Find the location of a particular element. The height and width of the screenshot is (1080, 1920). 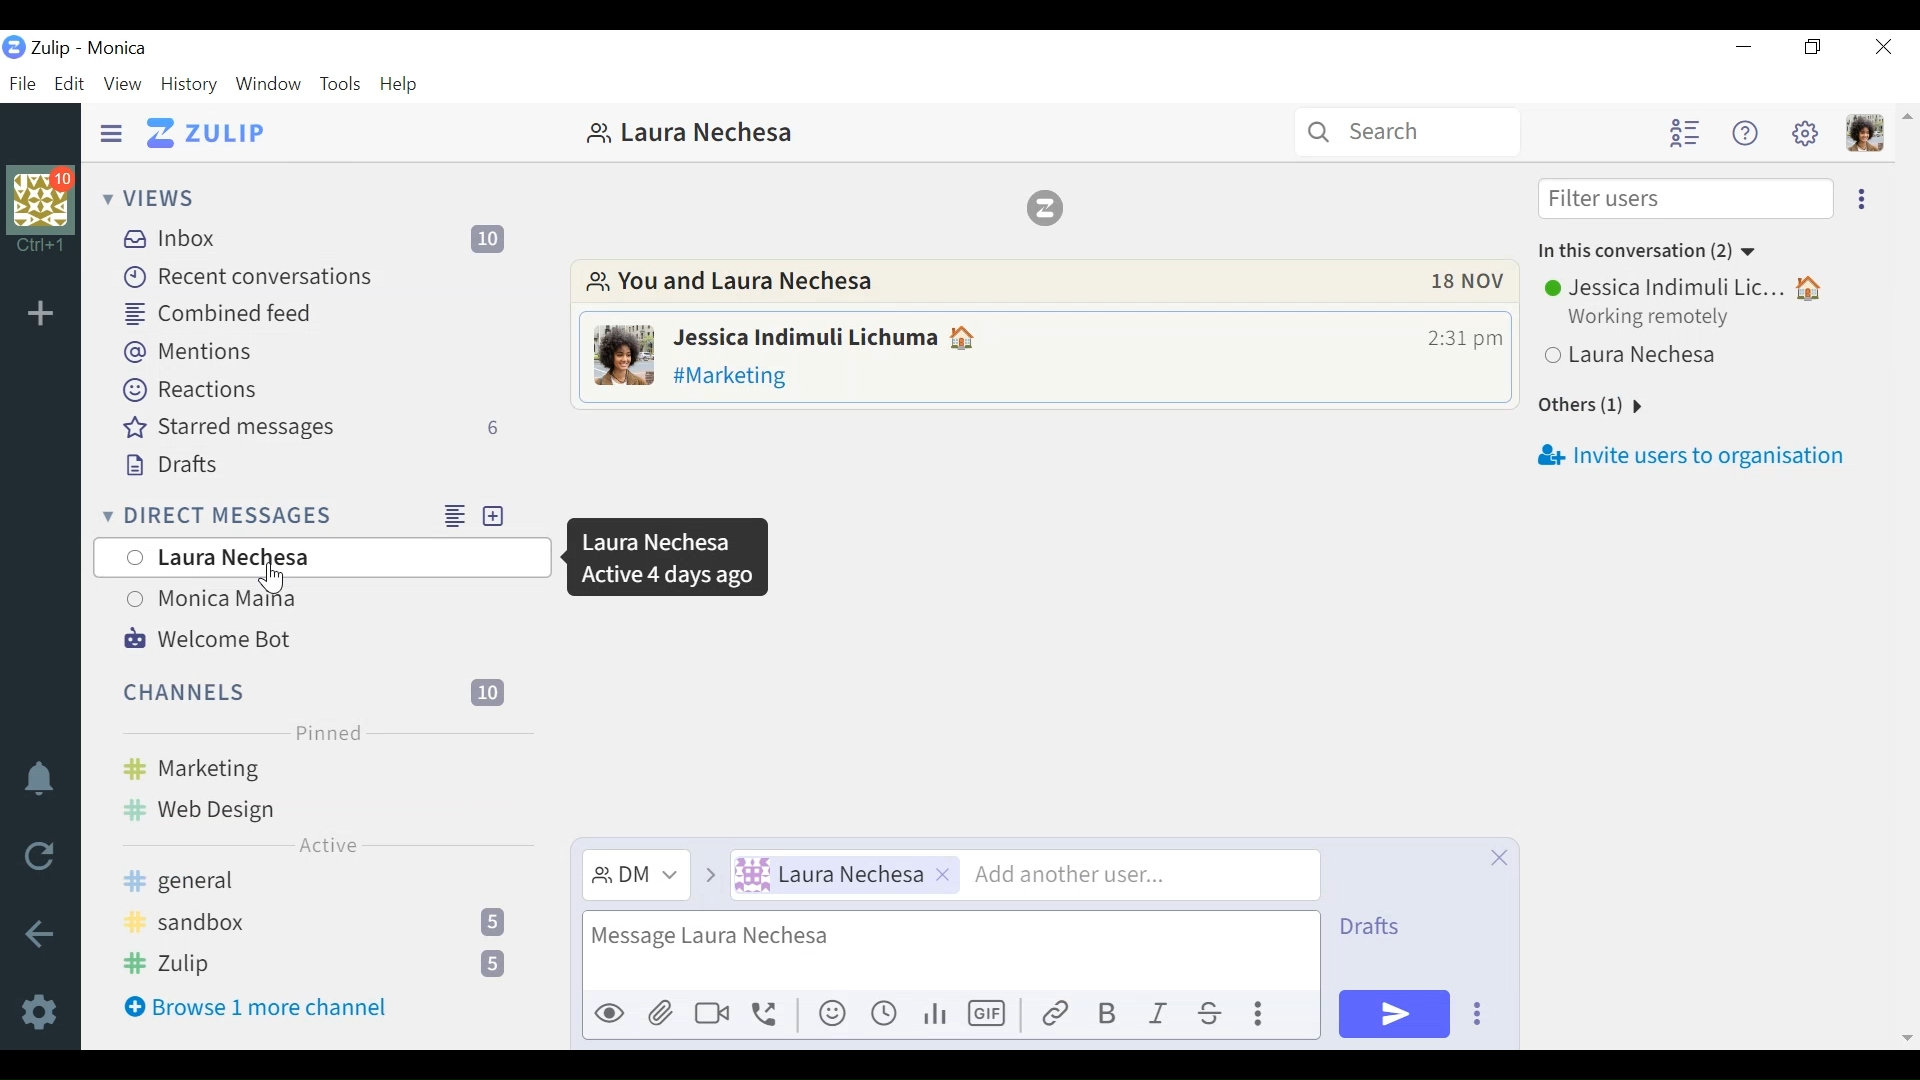

Other is located at coordinates (1588, 407).